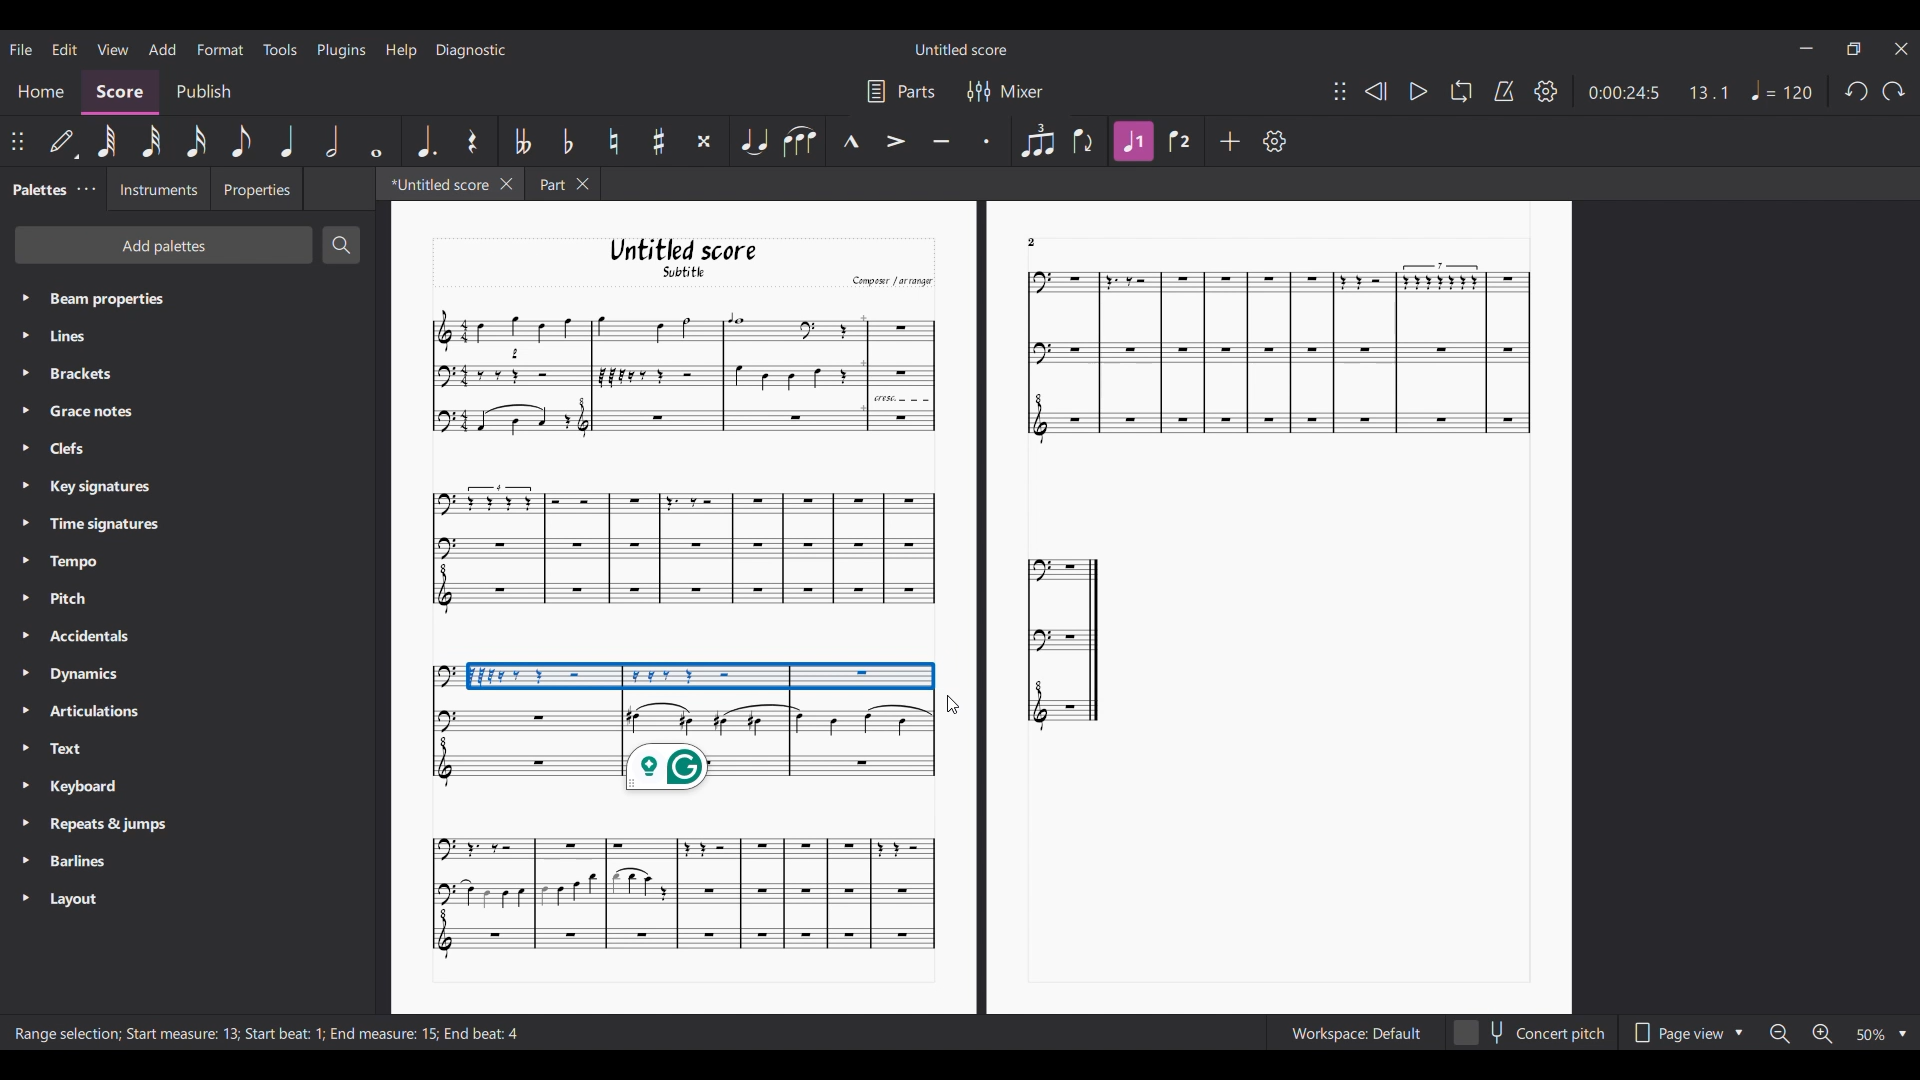 This screenshot has width=1920, height=1080. I want to click on > Keysignatures, so click(88, 484).